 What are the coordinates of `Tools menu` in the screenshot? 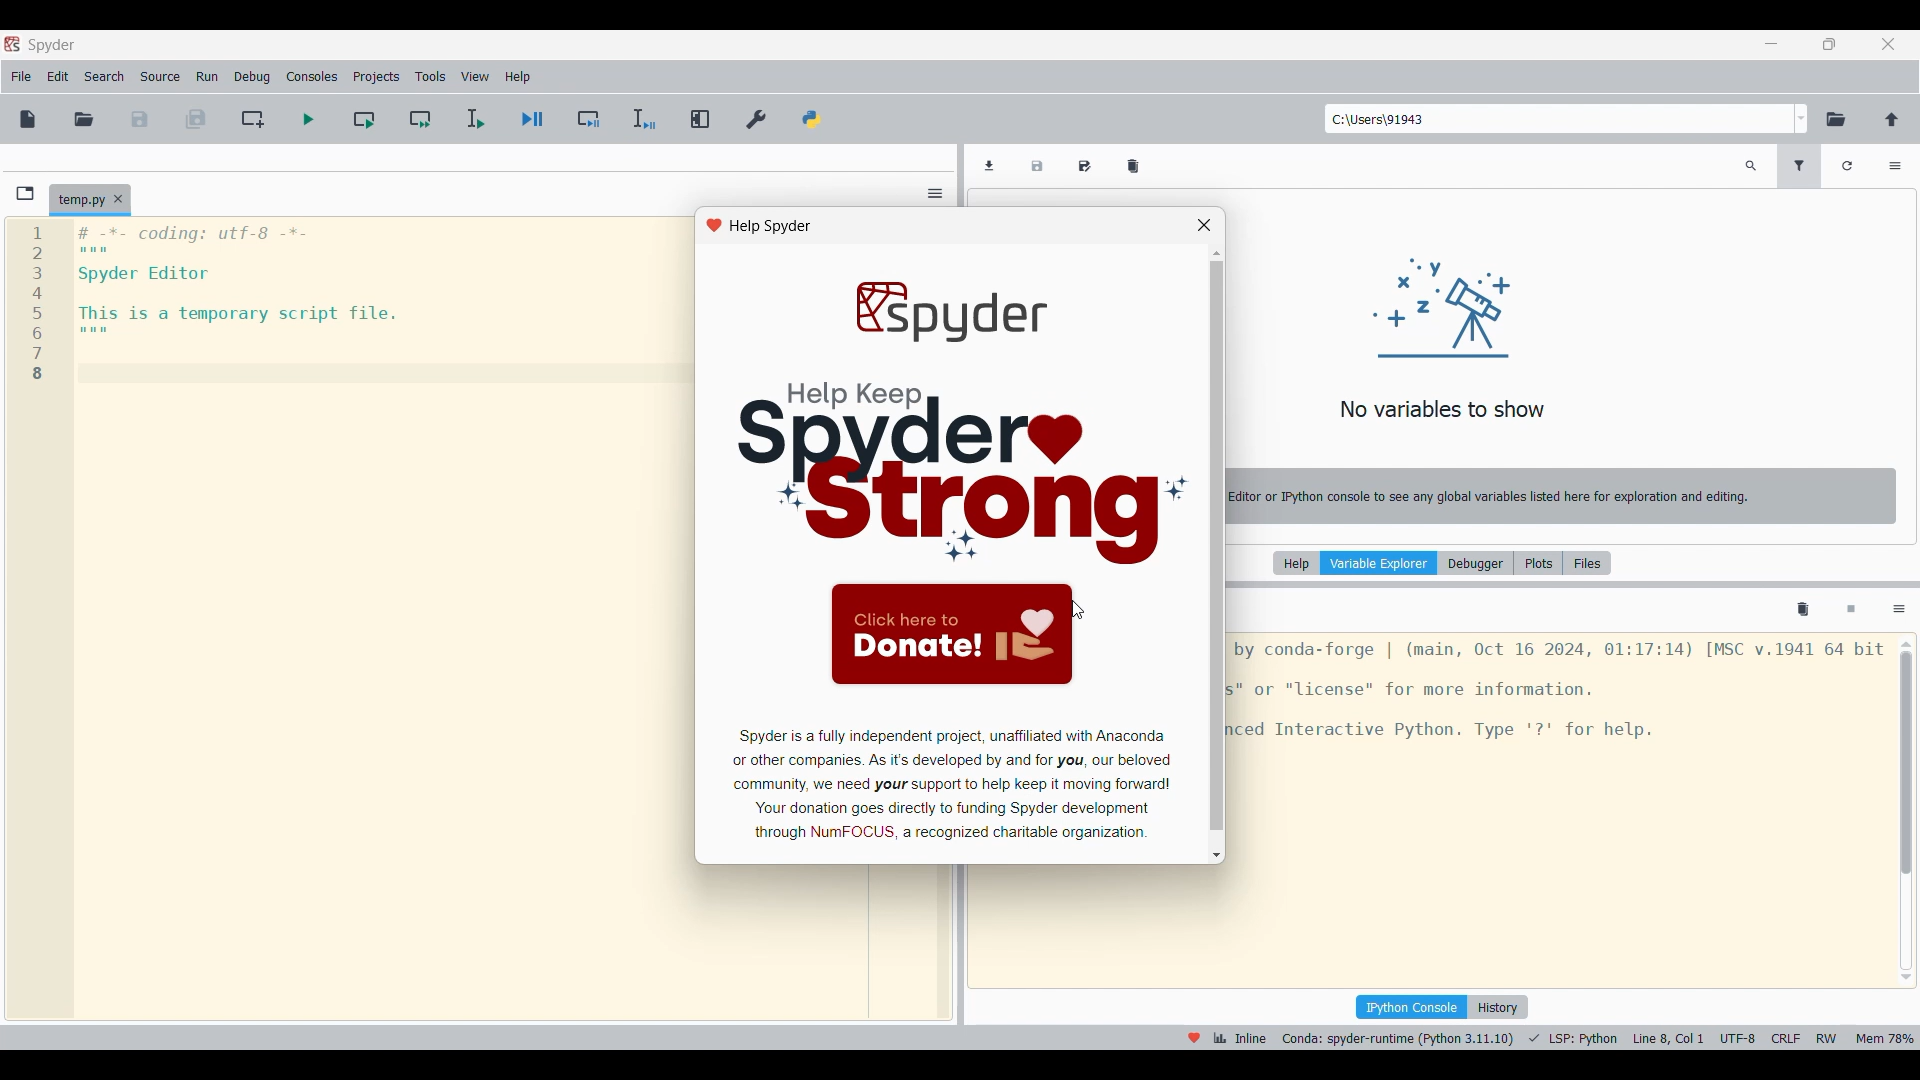 It's located at (431, 76).